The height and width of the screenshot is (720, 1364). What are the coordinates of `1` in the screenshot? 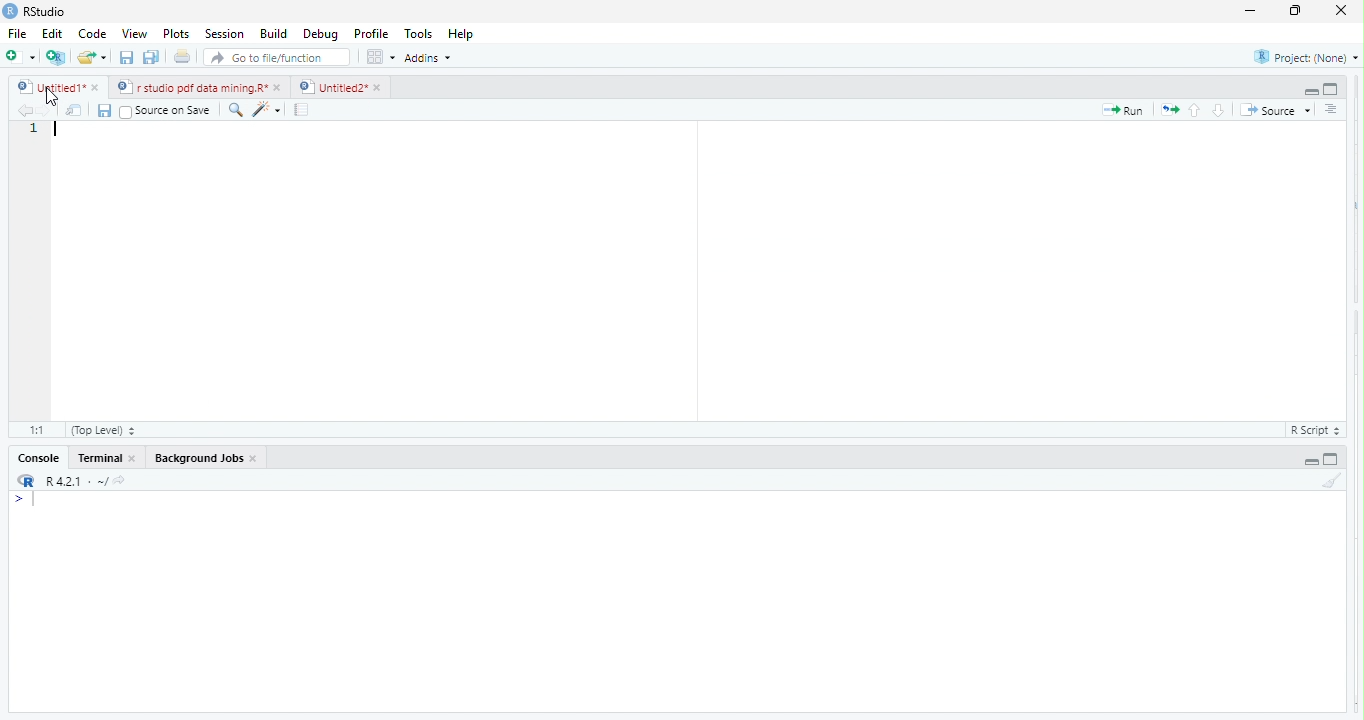 It's located at (34, 129).